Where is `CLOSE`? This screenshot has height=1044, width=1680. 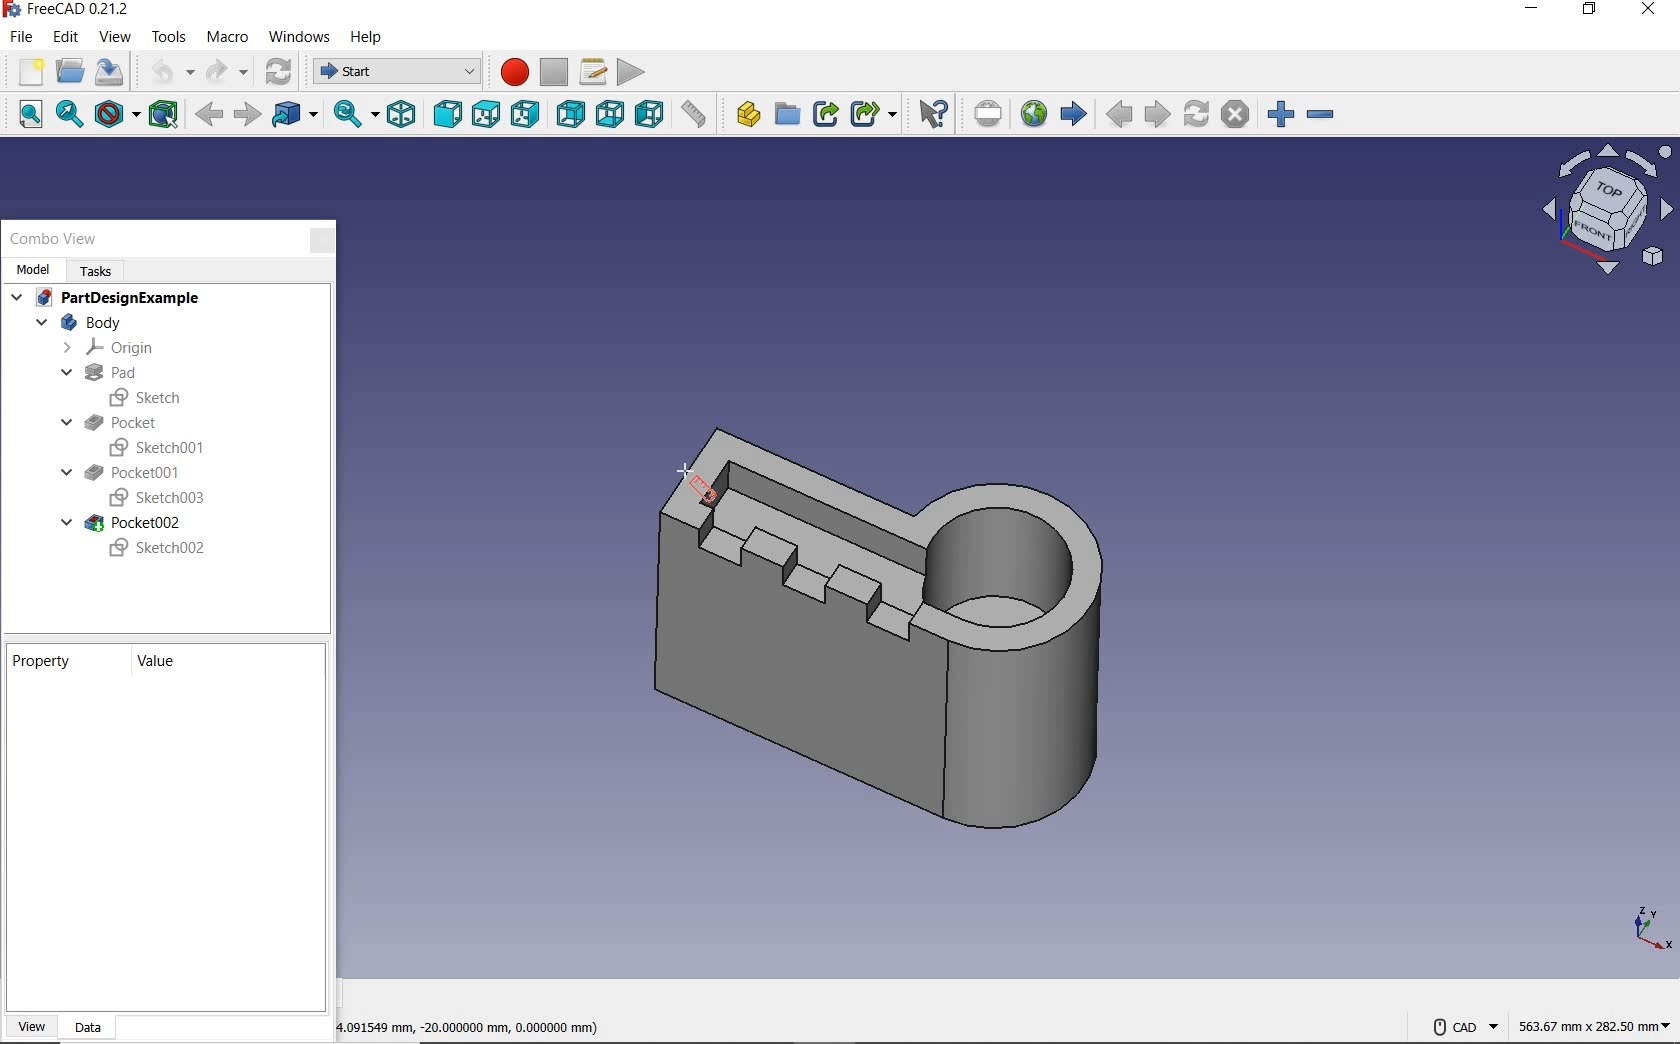 CLOSE is located at coordinates (322, 241).